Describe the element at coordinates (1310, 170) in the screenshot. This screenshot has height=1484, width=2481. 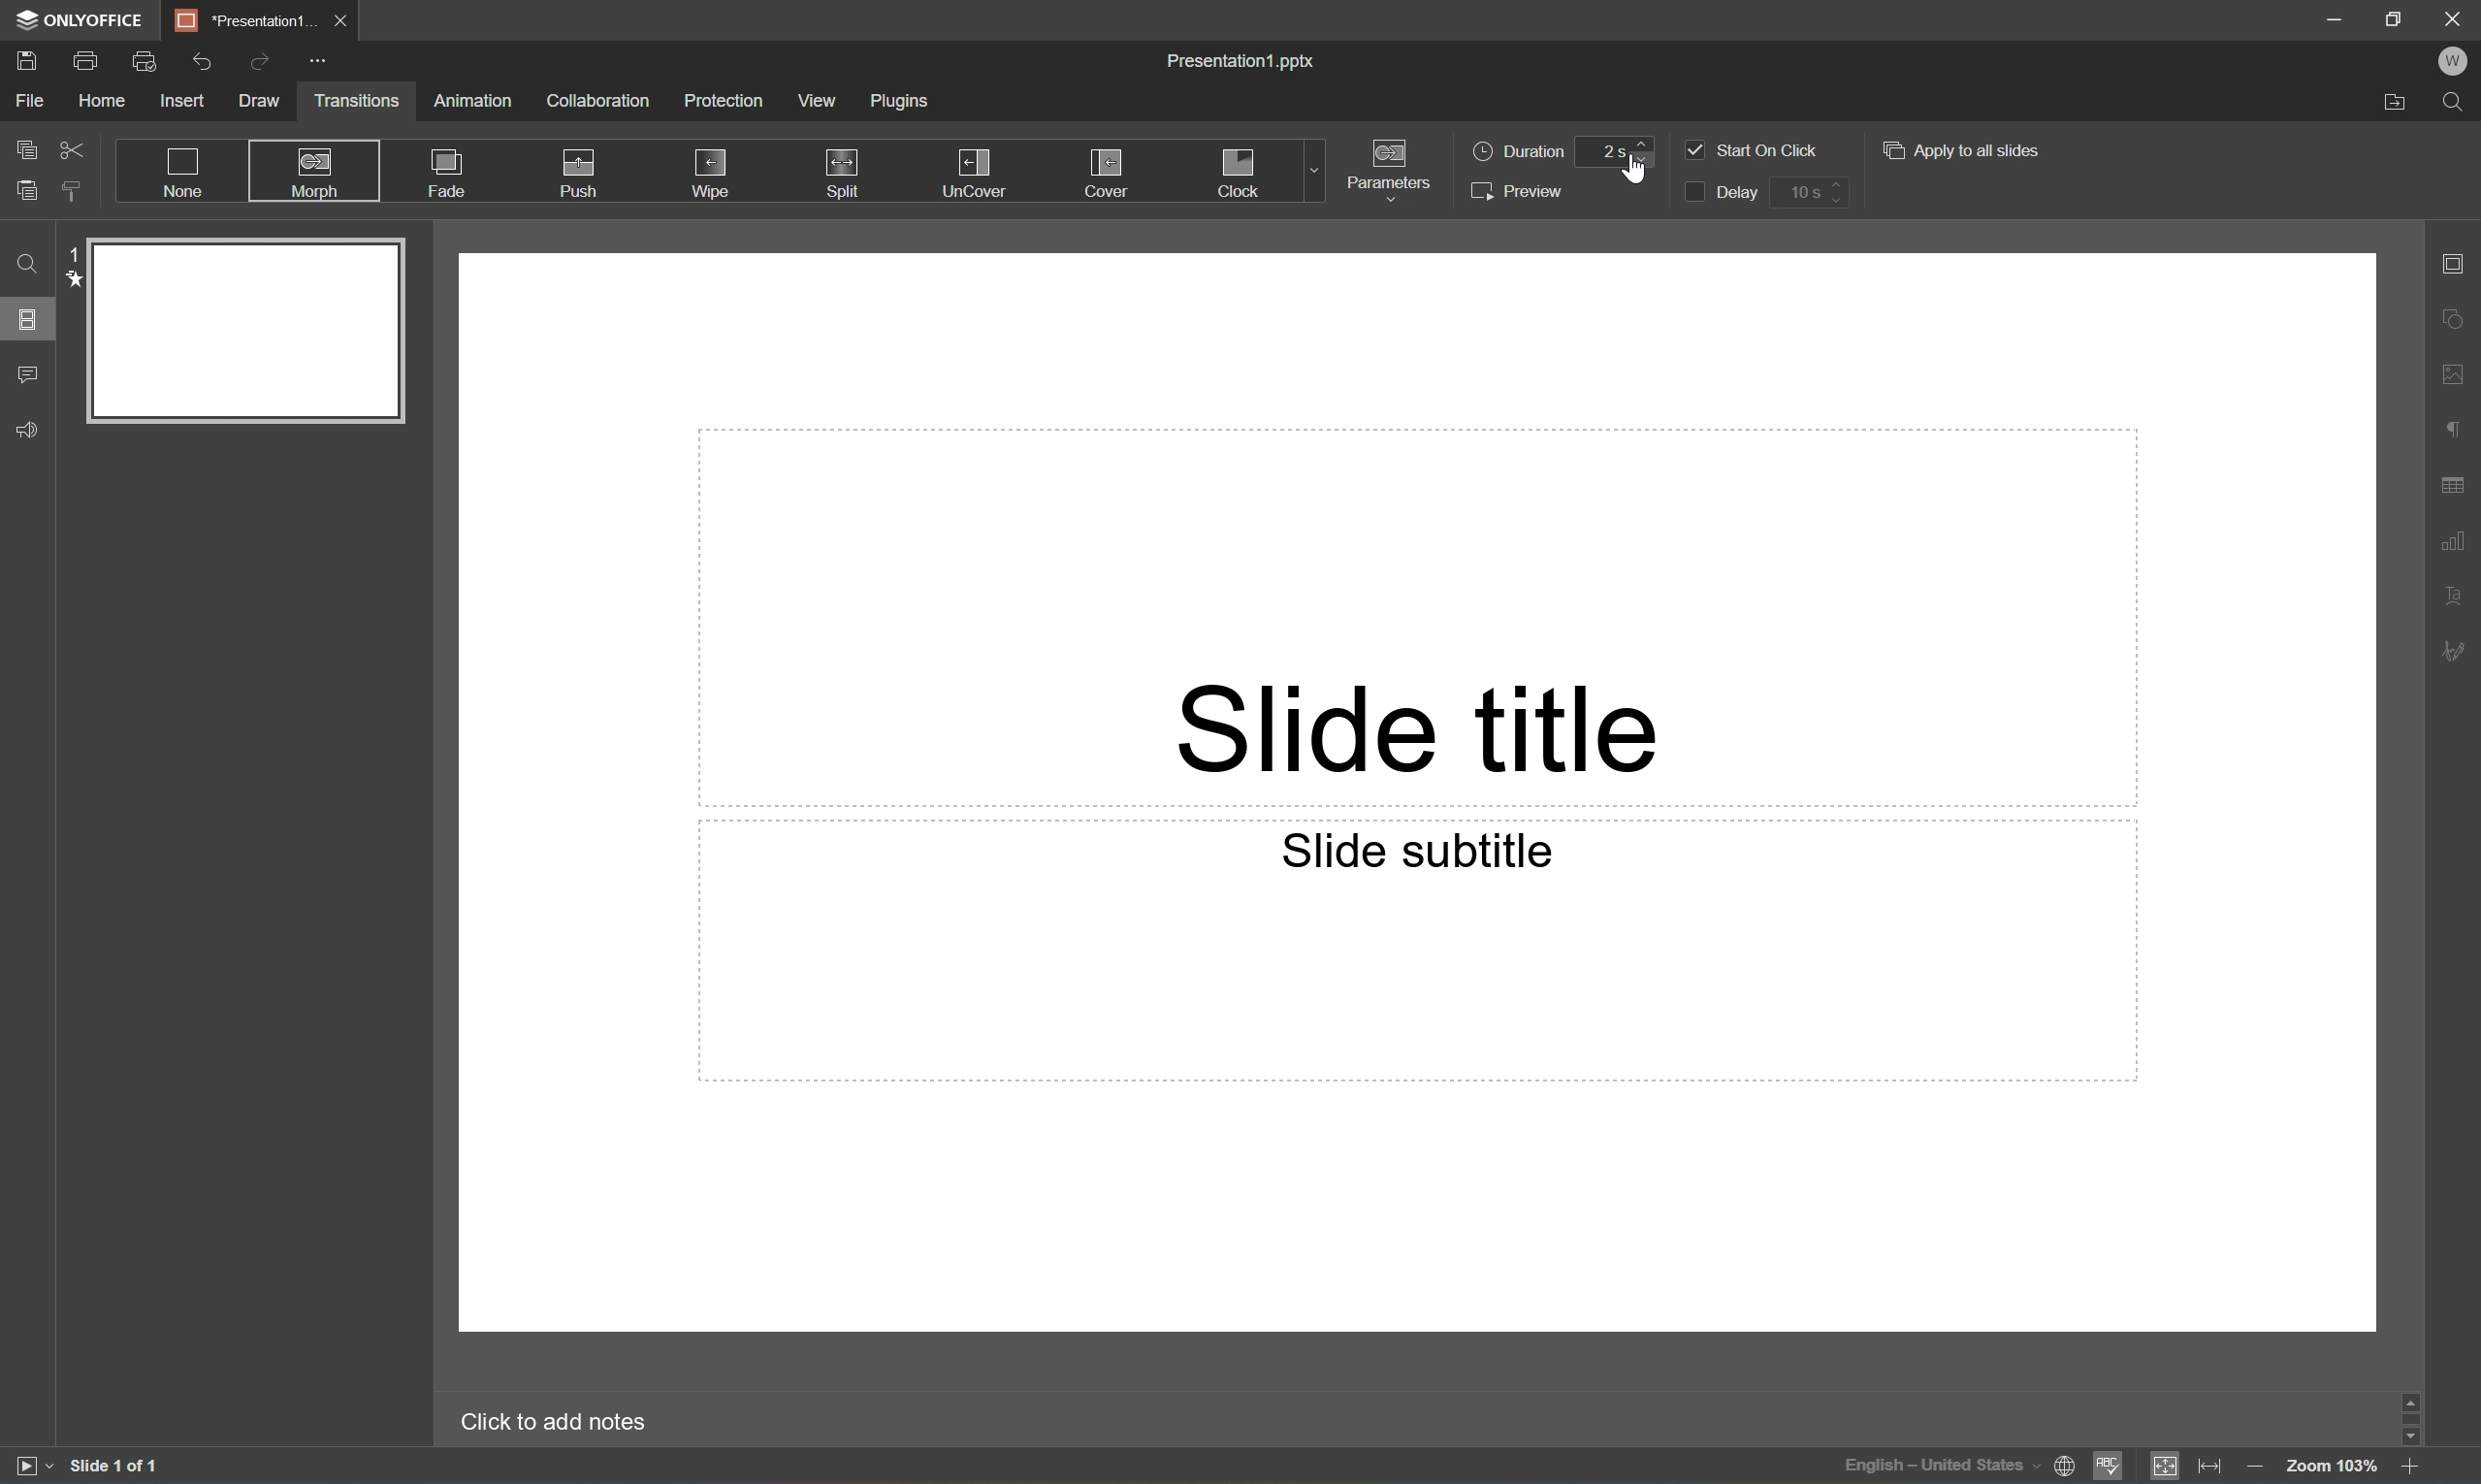
I see `Drop Down` at that location.